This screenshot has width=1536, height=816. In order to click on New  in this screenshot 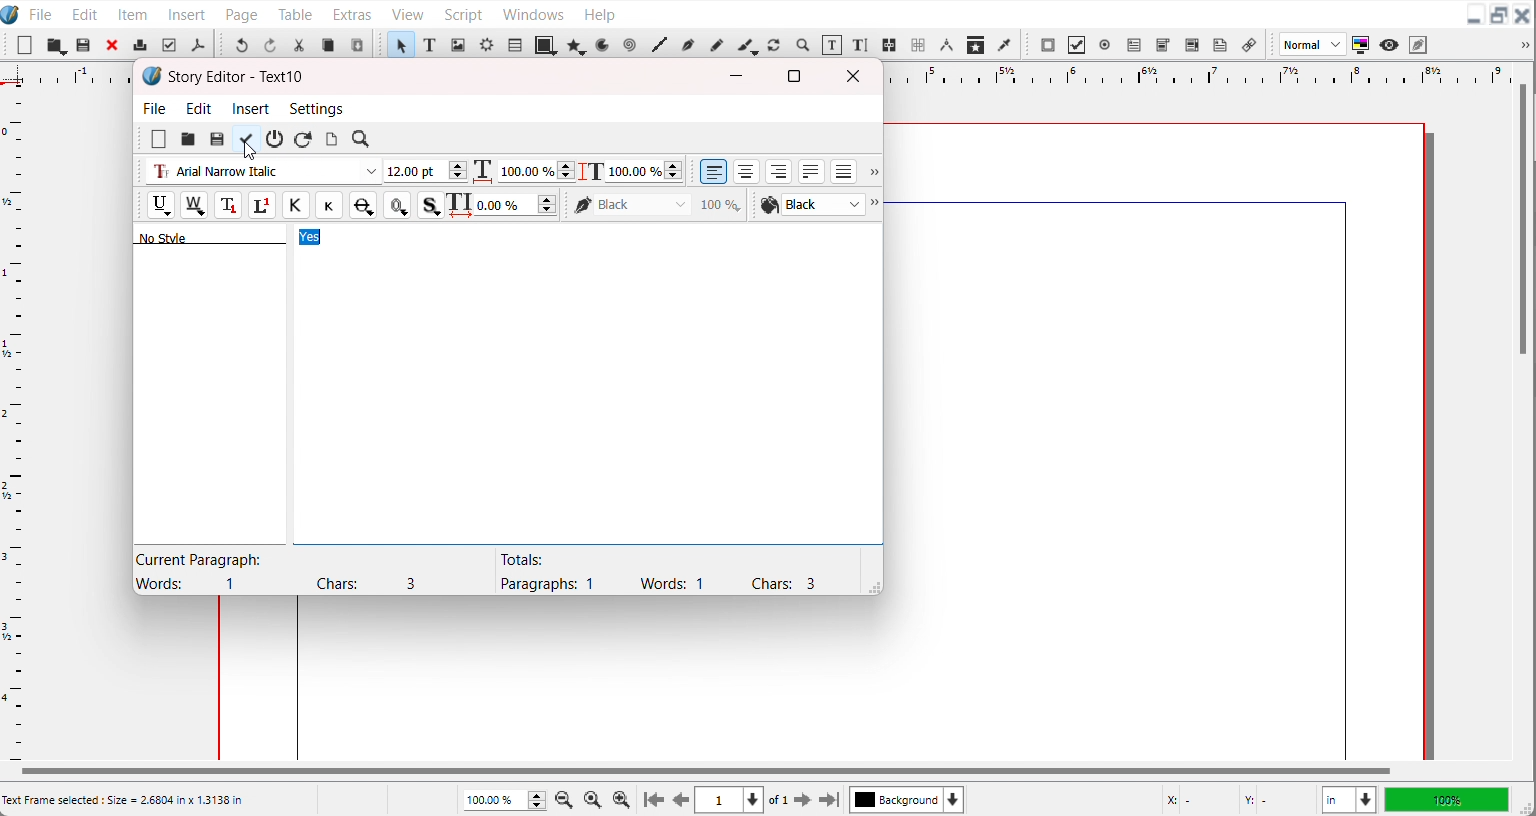, I will do `click(159, 139)`.